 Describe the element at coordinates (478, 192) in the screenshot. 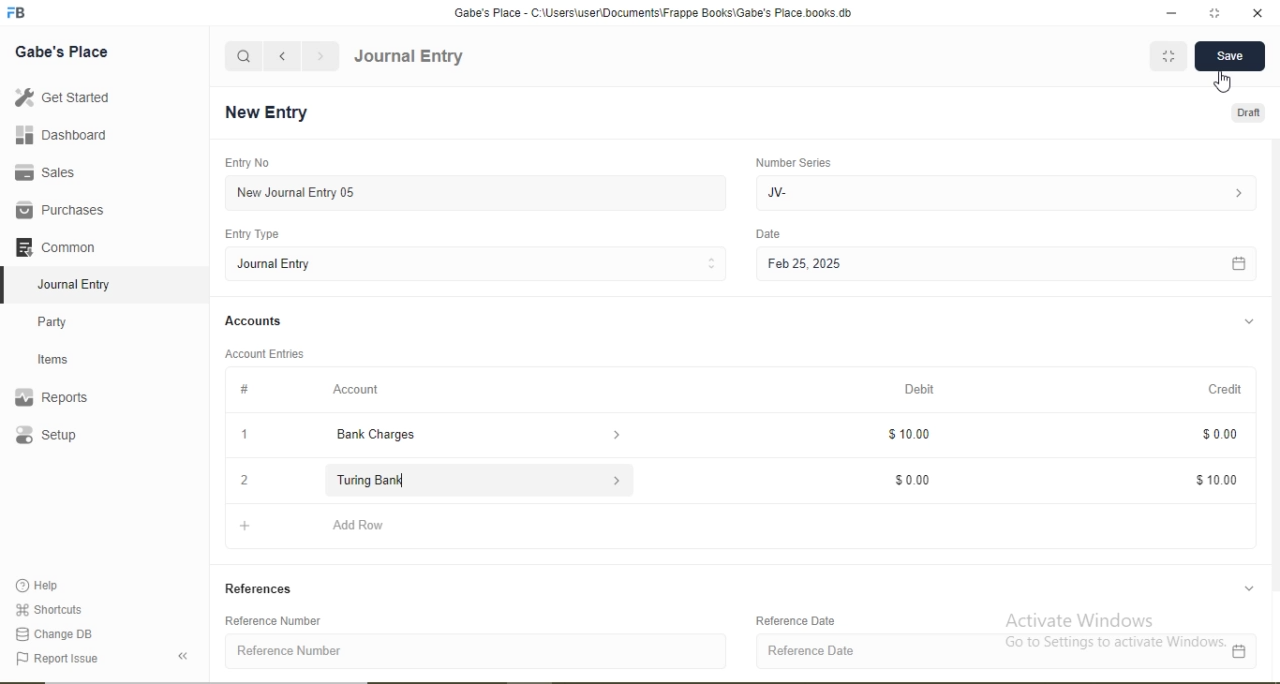

I see `New Journal Entry 05` at that location.